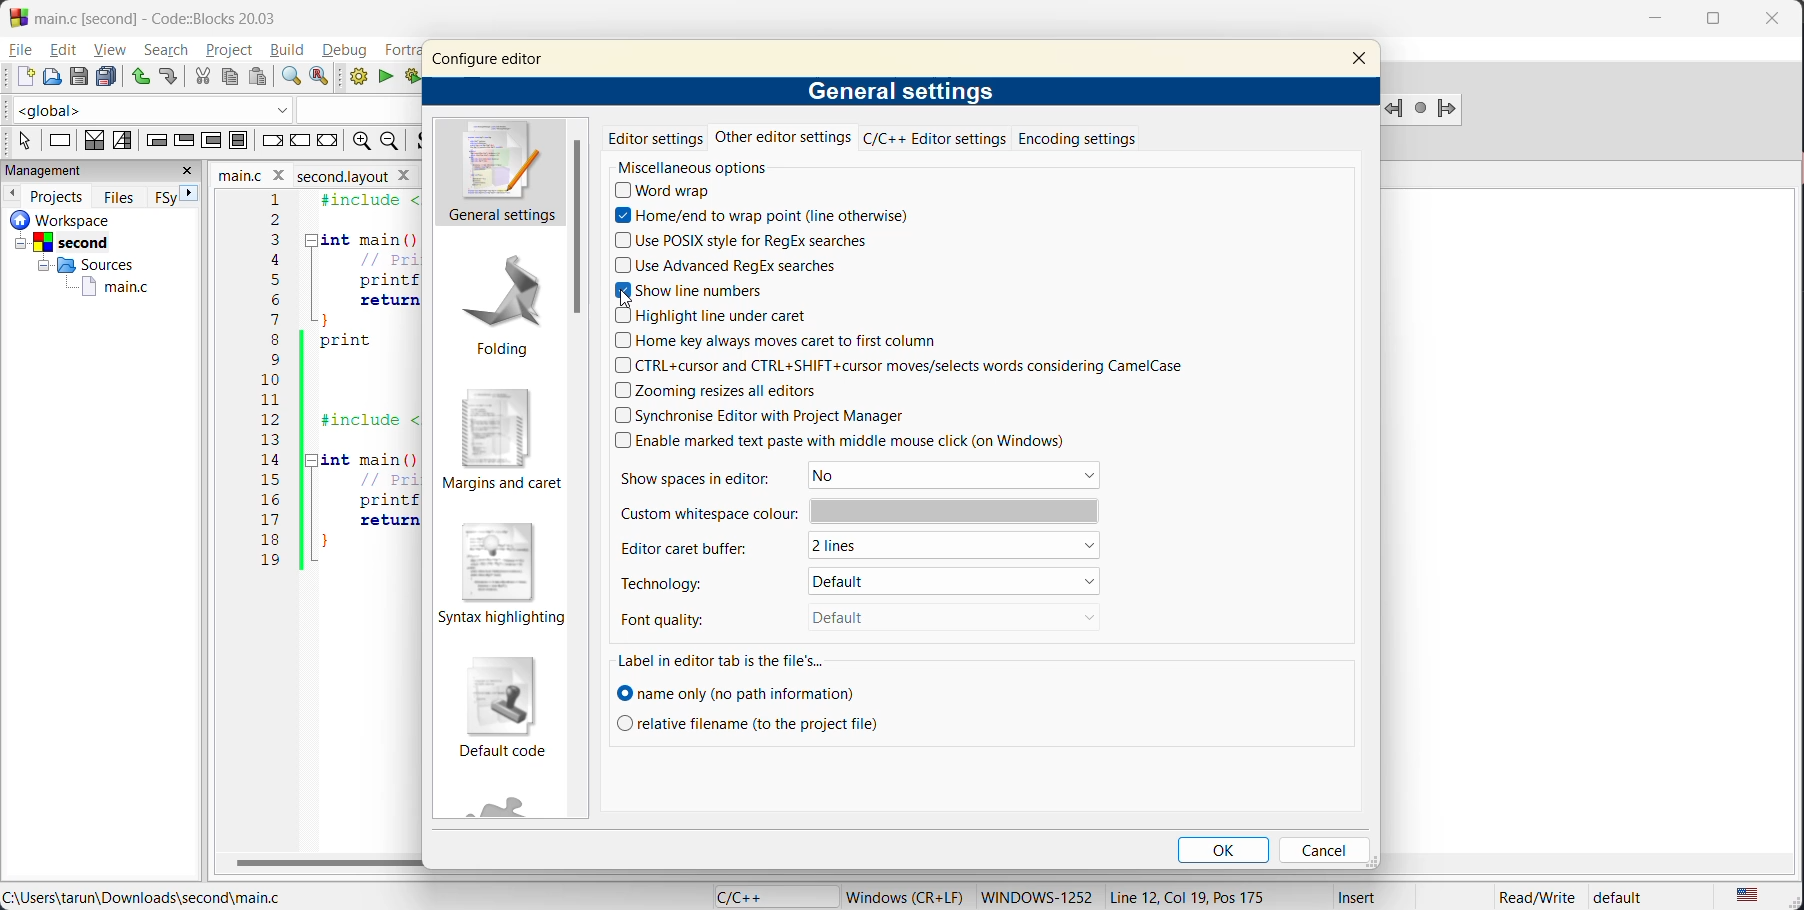  I want to click on files, so click(116, 196).